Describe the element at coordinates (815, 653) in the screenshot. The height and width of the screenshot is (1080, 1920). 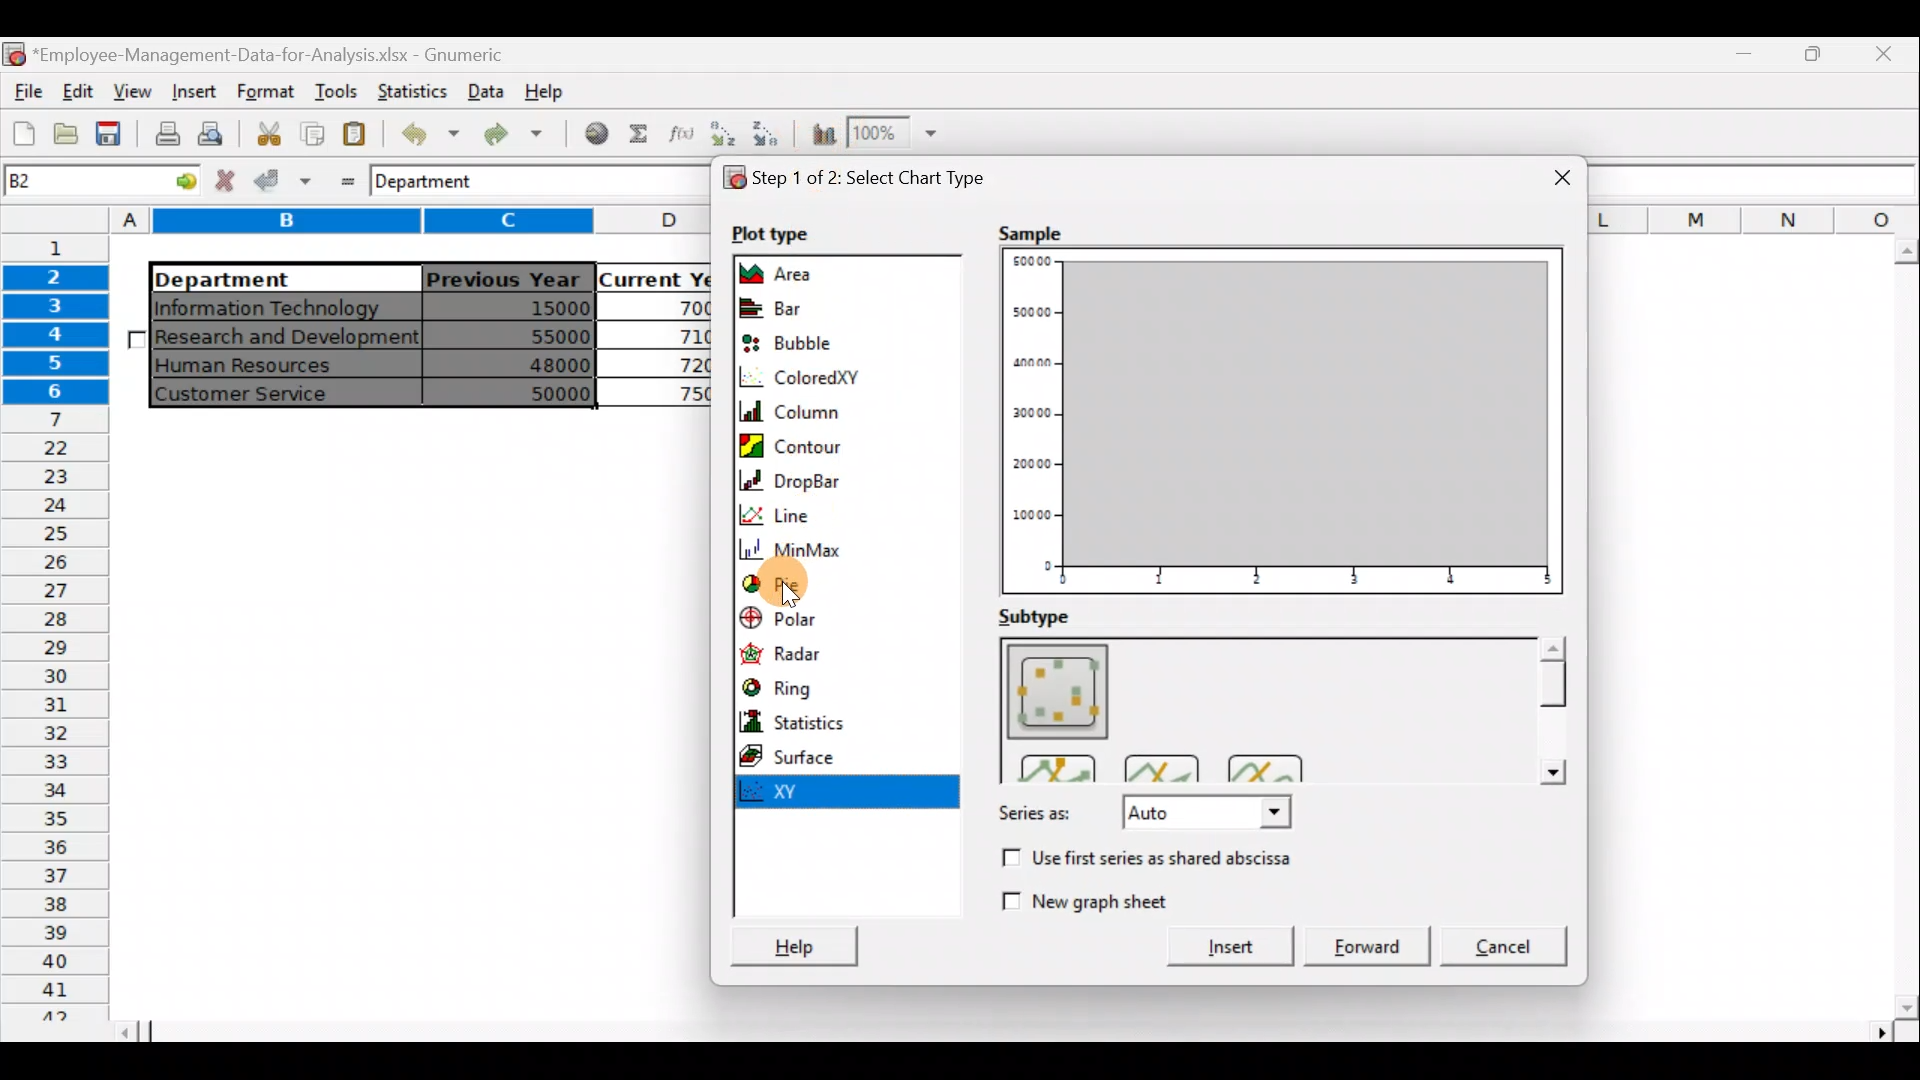
I see `Radar` at that location.